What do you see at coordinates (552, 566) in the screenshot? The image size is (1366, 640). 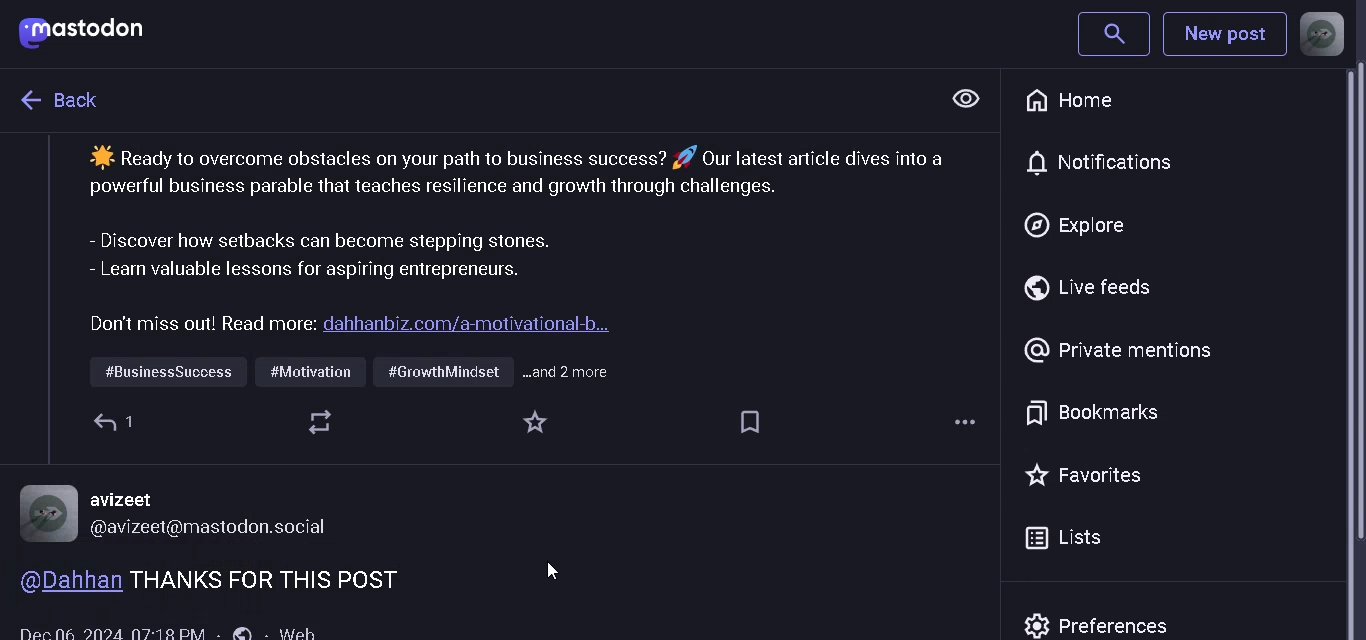 I see `cursor` at bounding box center [552, 566].